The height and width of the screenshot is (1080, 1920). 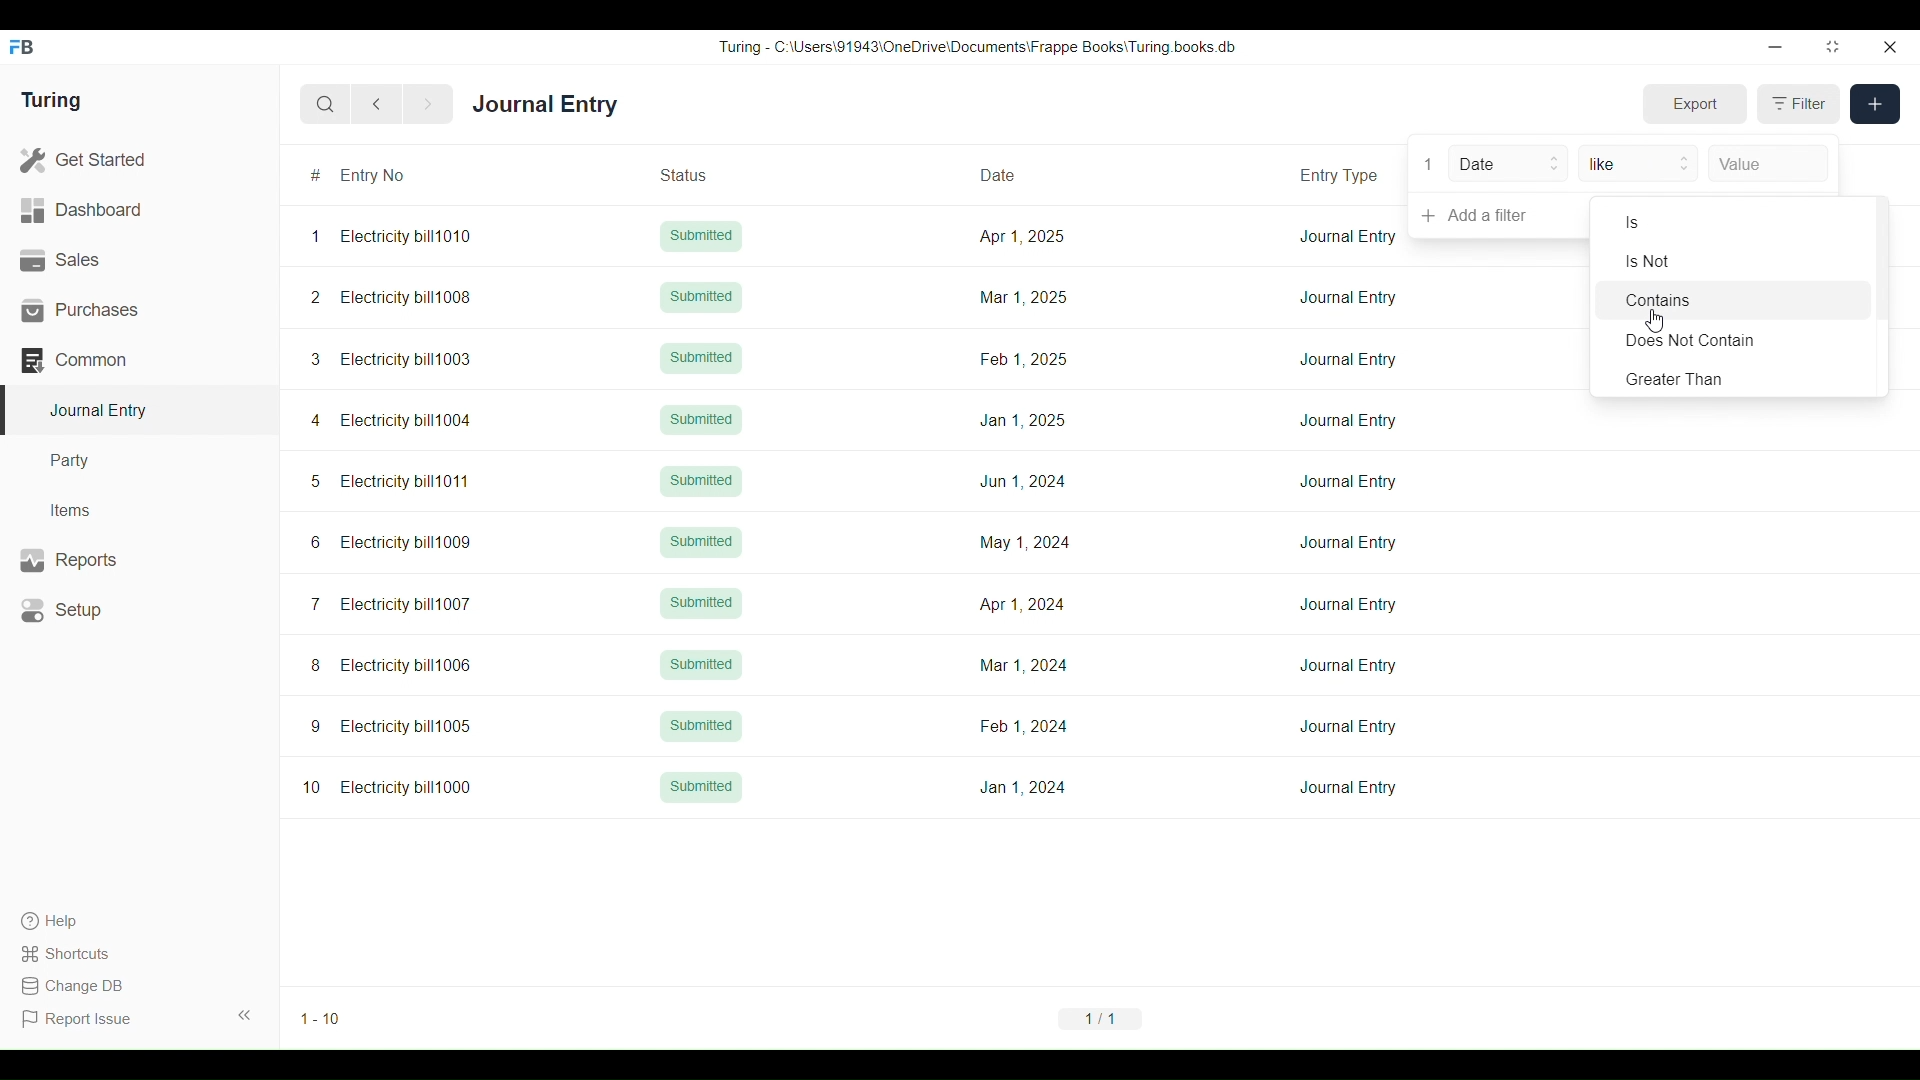 What do you see at coordinates (390, 604) in the screenshot?
I see `7 Electricity bill1007` at bounding box center [390, 604].